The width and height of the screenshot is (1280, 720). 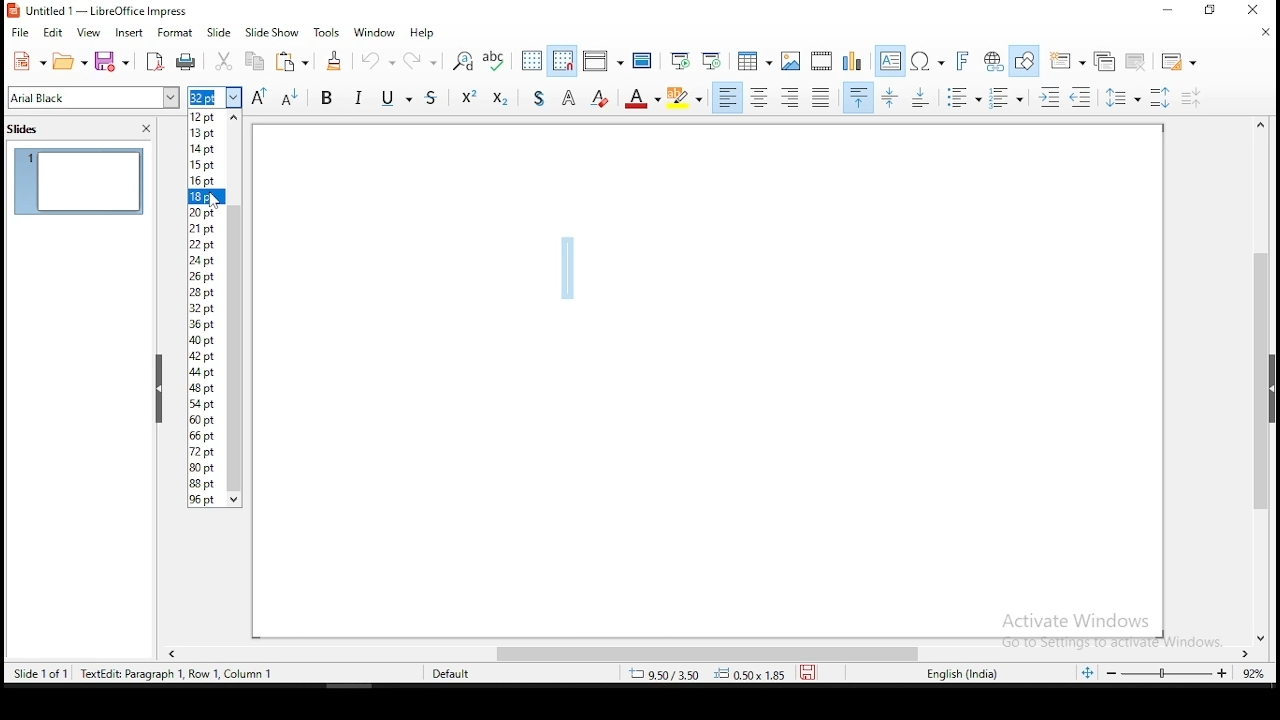 I want to click on Font Color, so click(x=642, y=97).